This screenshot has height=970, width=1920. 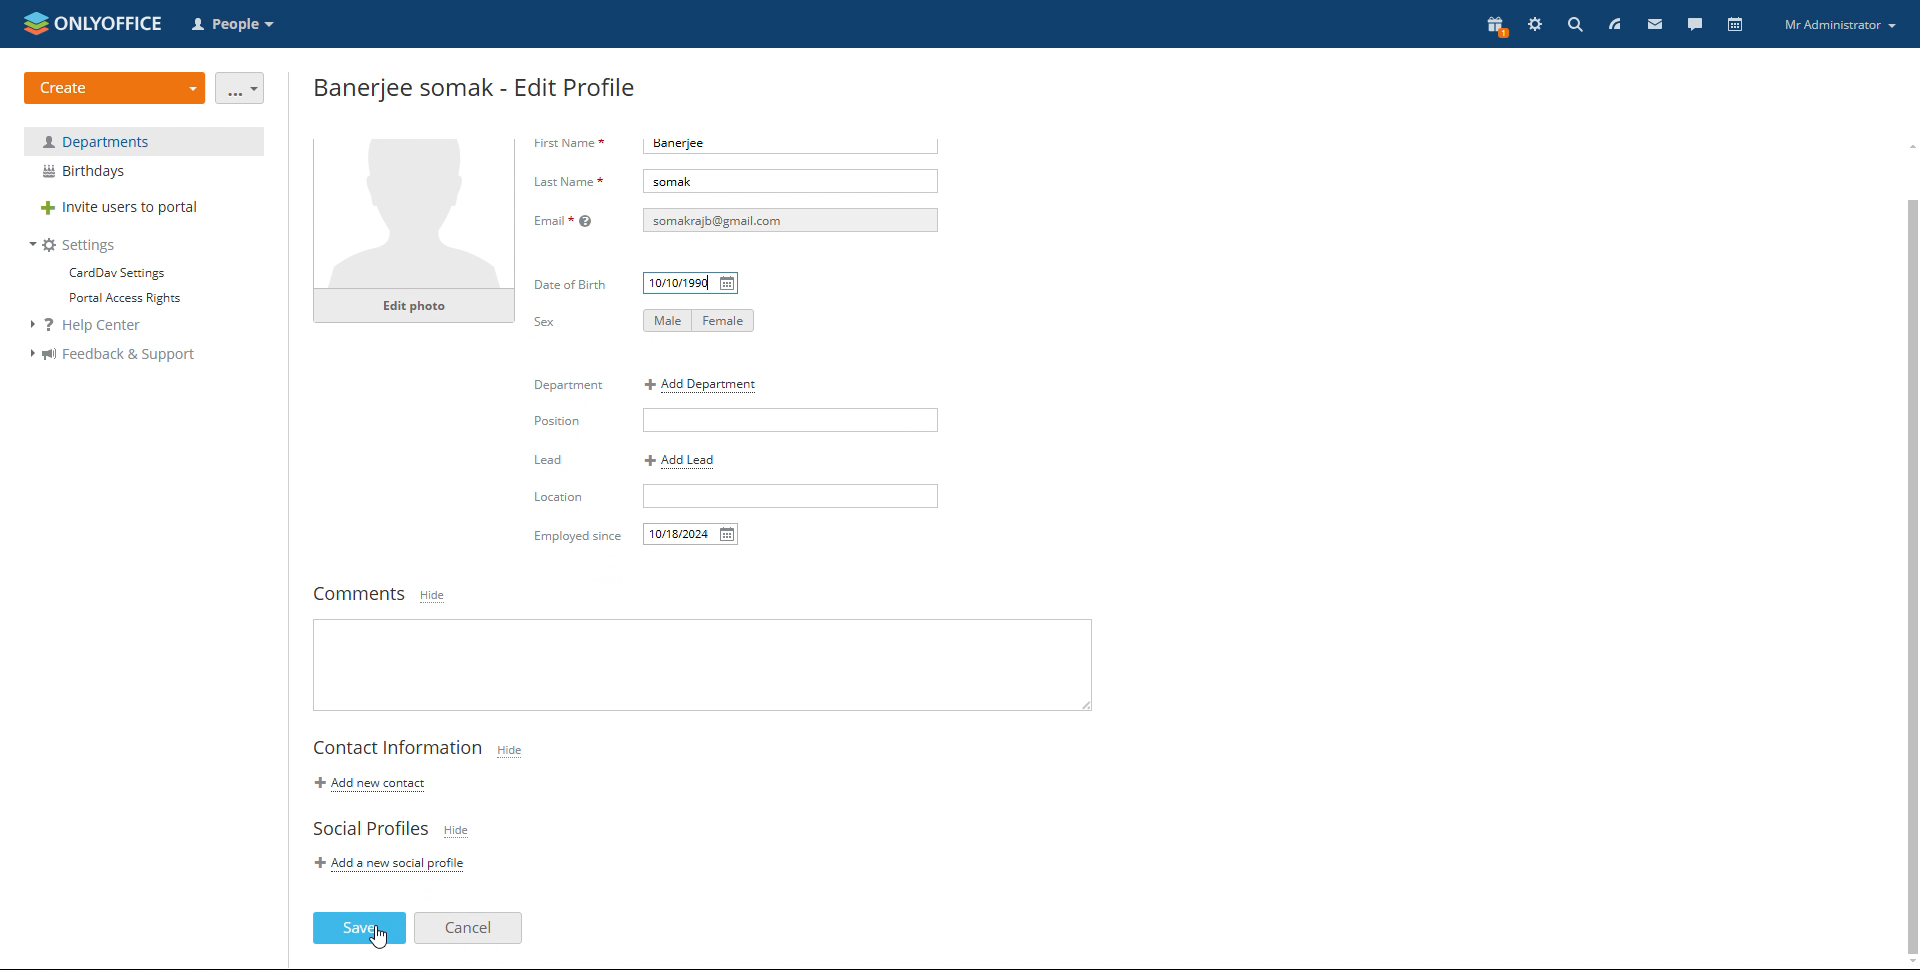 I want to click on select application, so click(x=236, y=25).